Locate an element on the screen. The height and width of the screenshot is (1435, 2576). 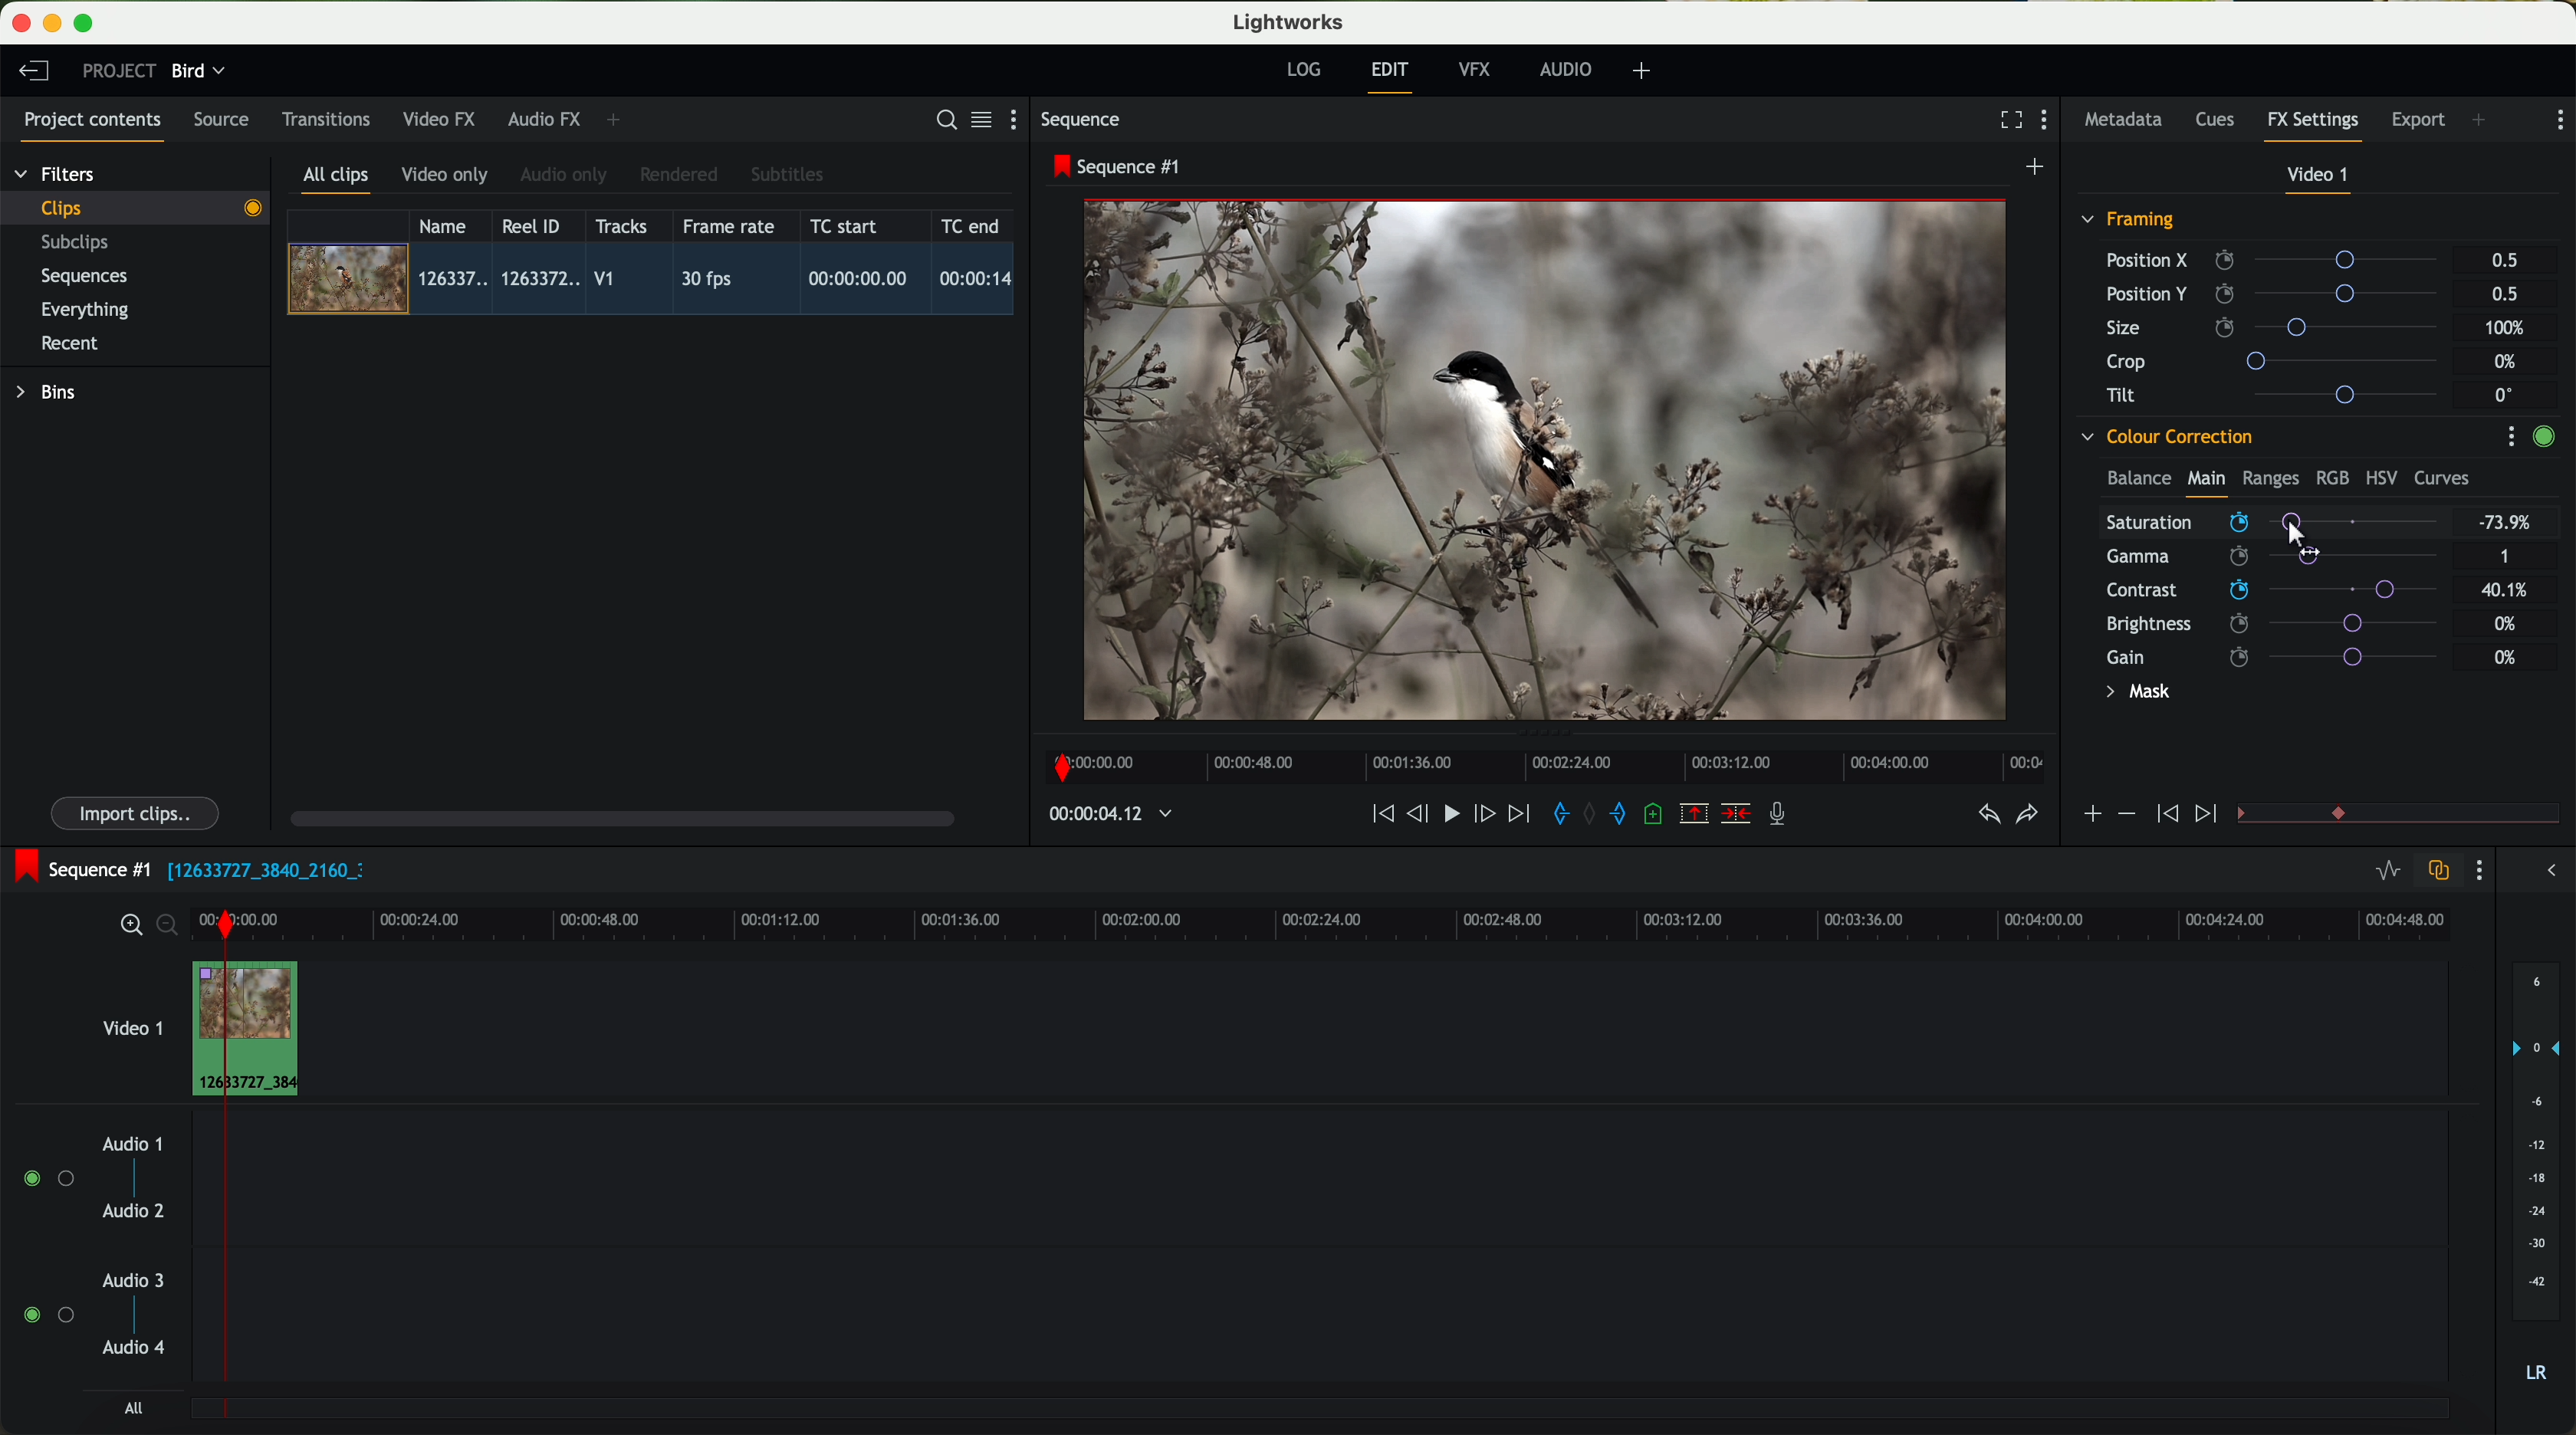
fullscreen is located at coordinates (2007, 119).